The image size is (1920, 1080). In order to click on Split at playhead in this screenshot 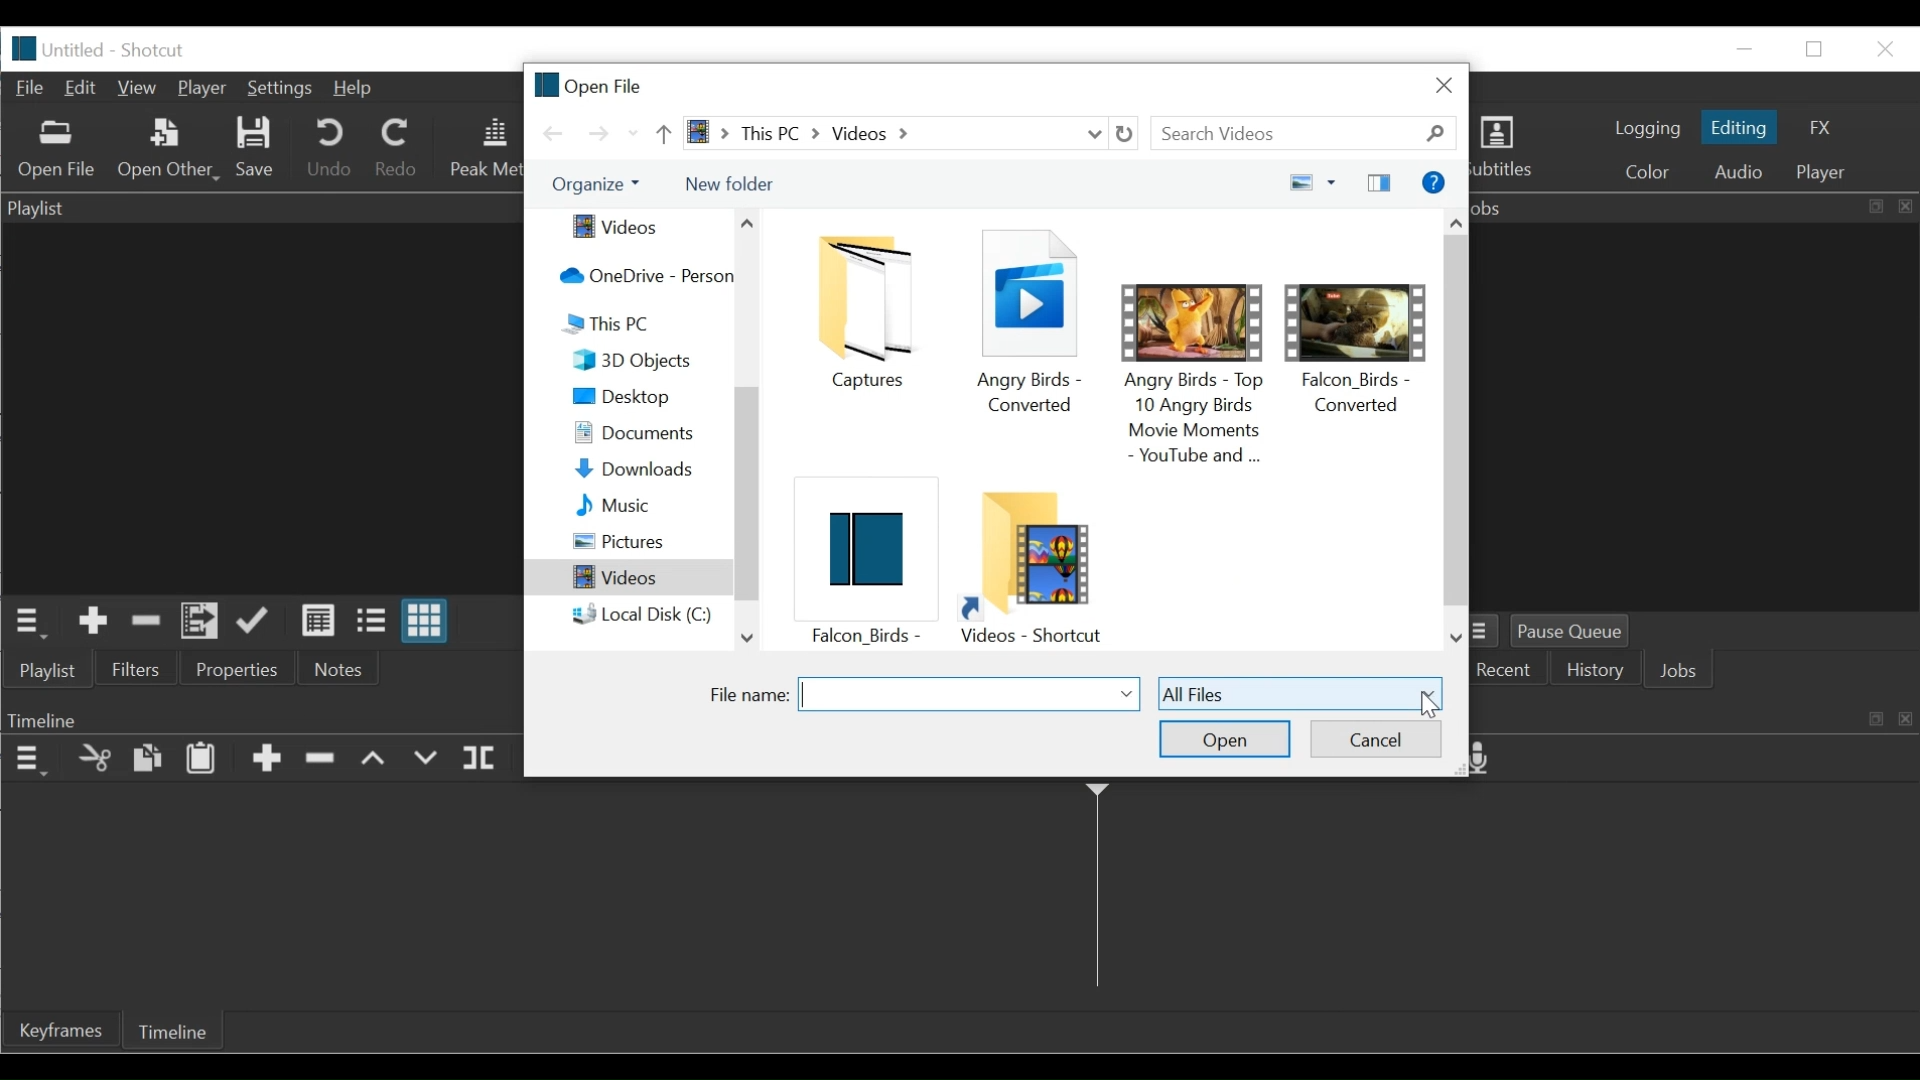, I will do `click(482, 759)`.